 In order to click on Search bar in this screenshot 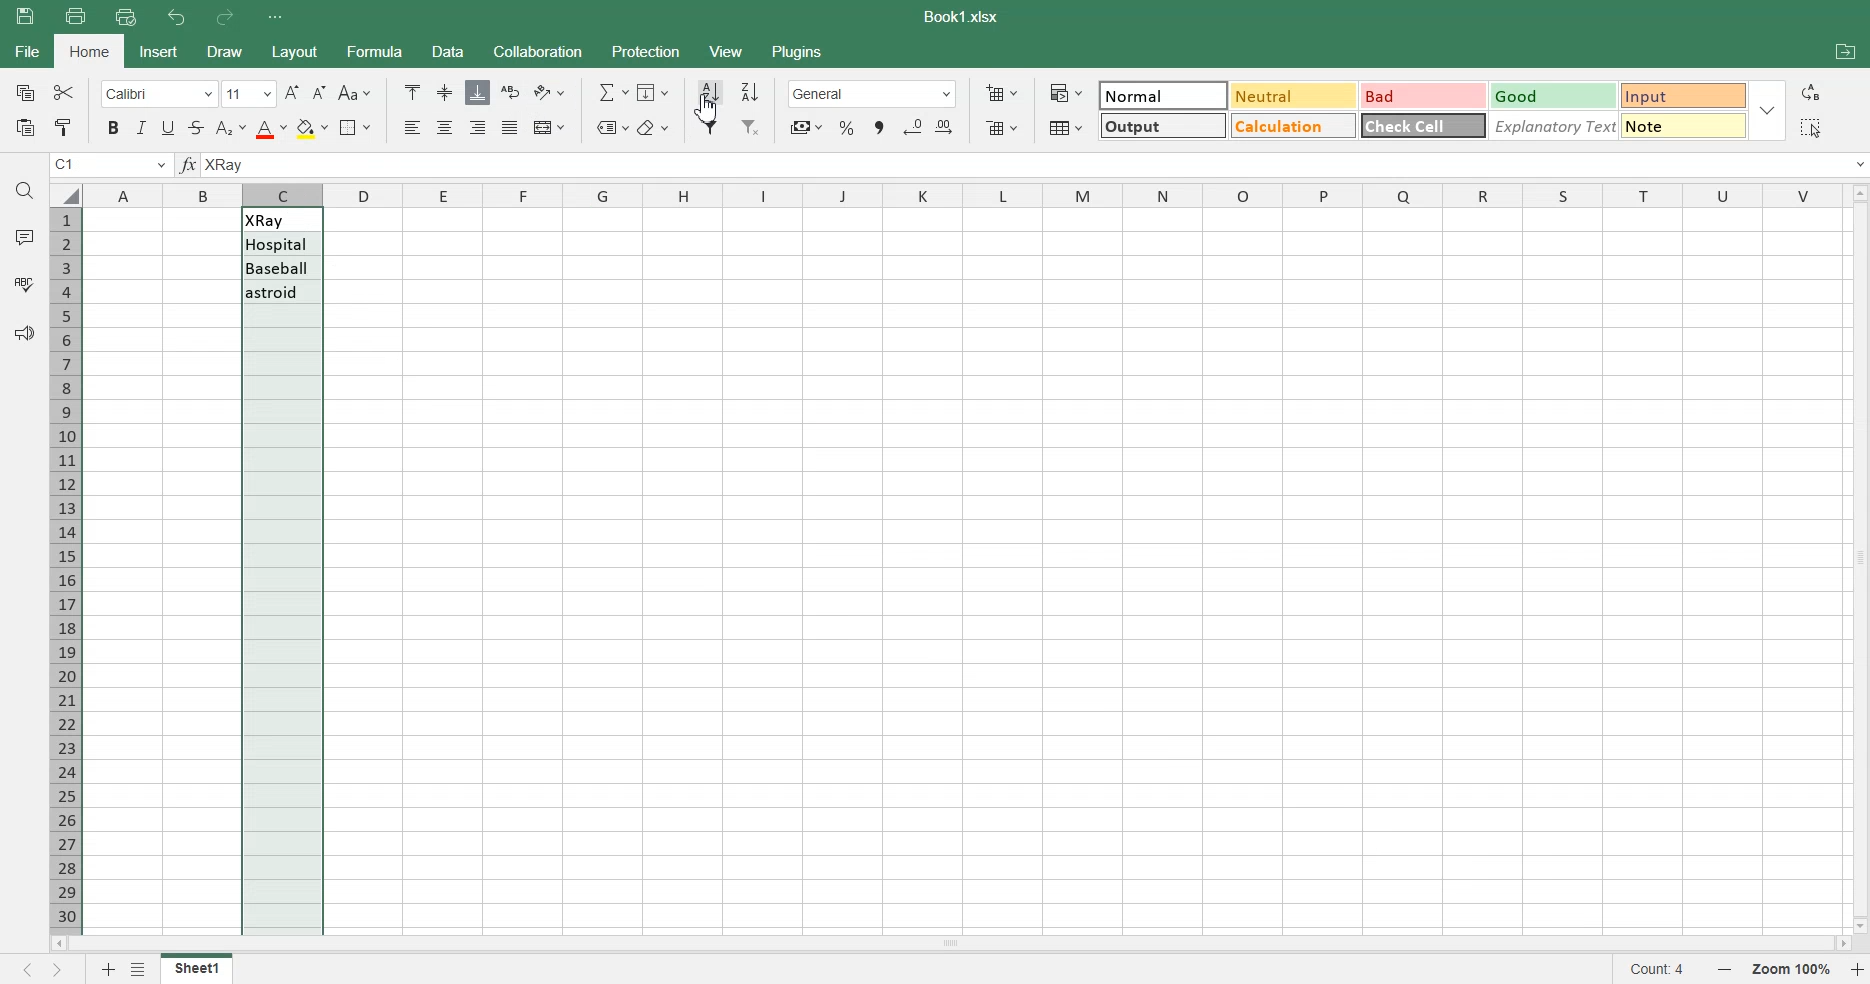, I will do `click(1039, 166)`.